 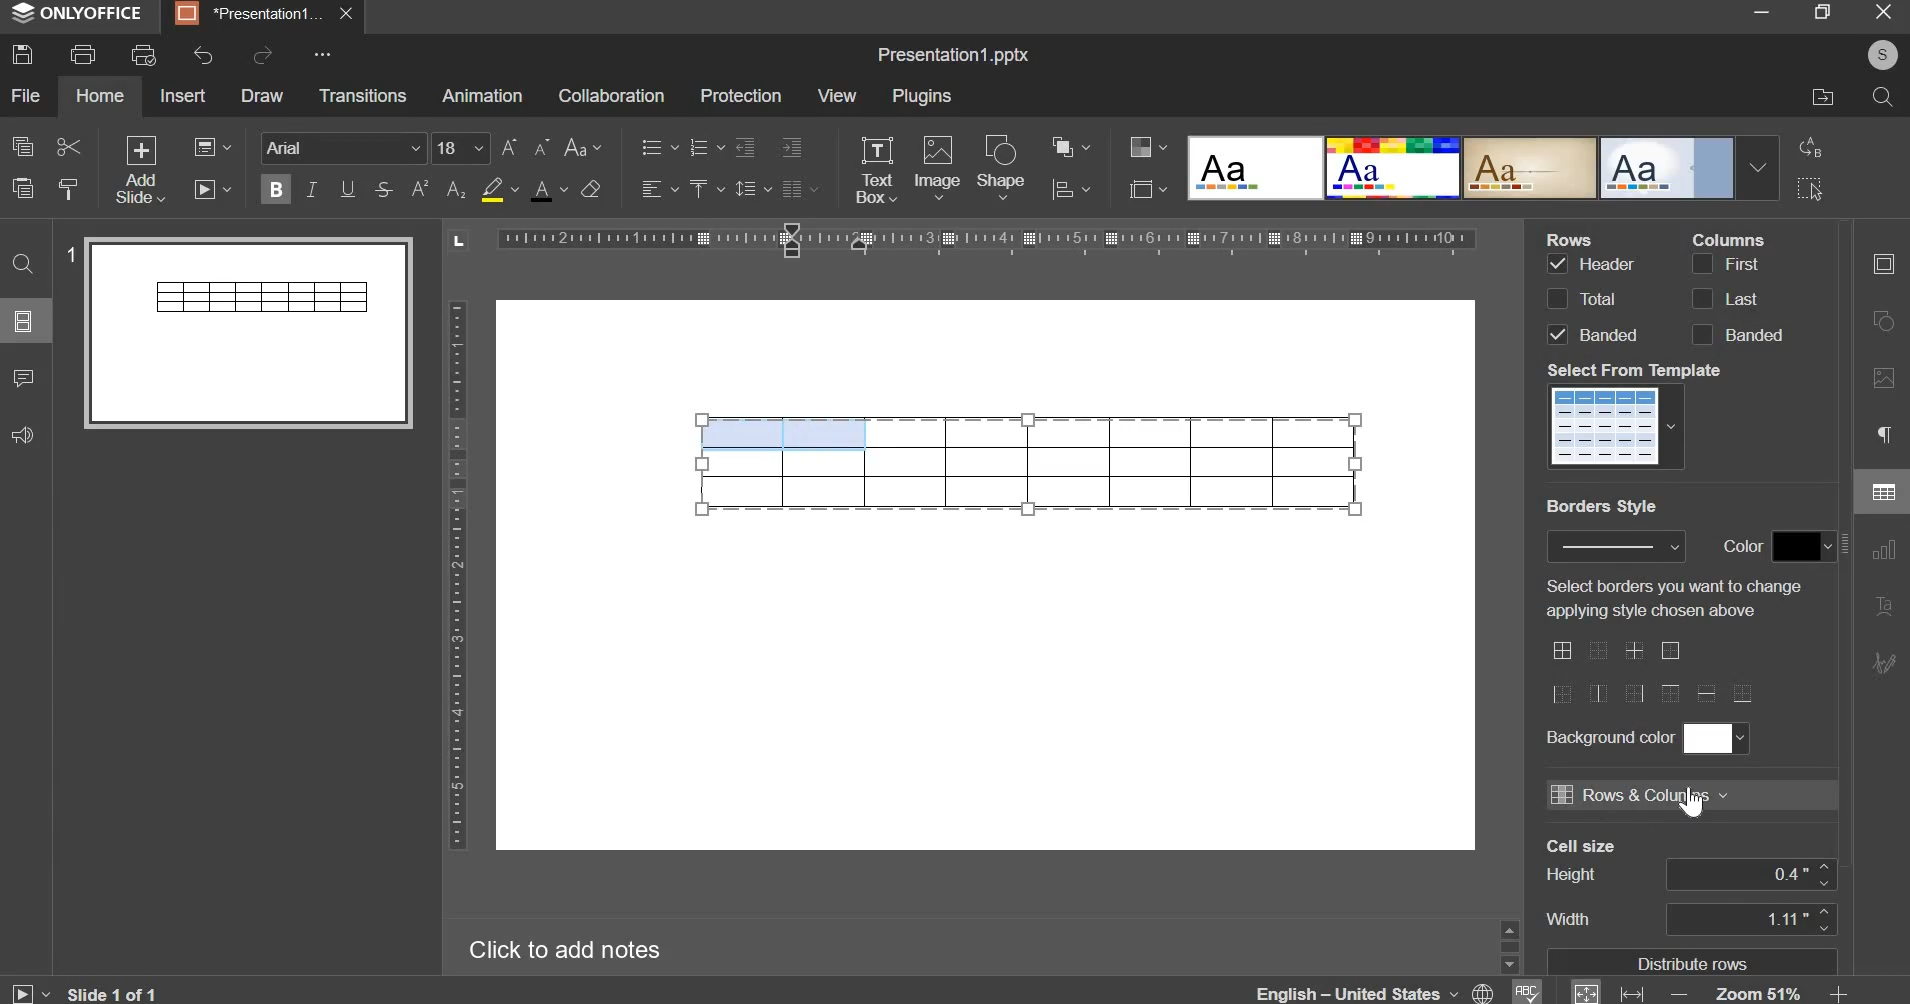 I want to click on feedback, so click(x=20, y=436).